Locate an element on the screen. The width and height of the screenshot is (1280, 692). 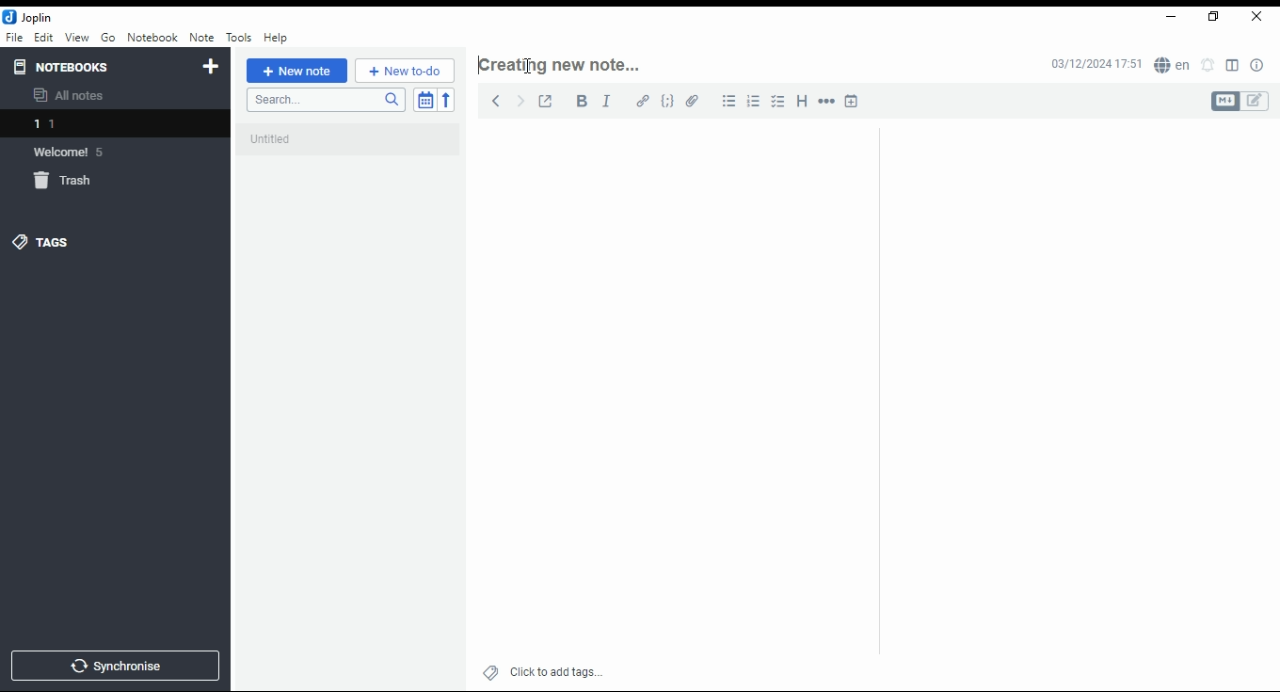
back is located at coordinates (492, 99).